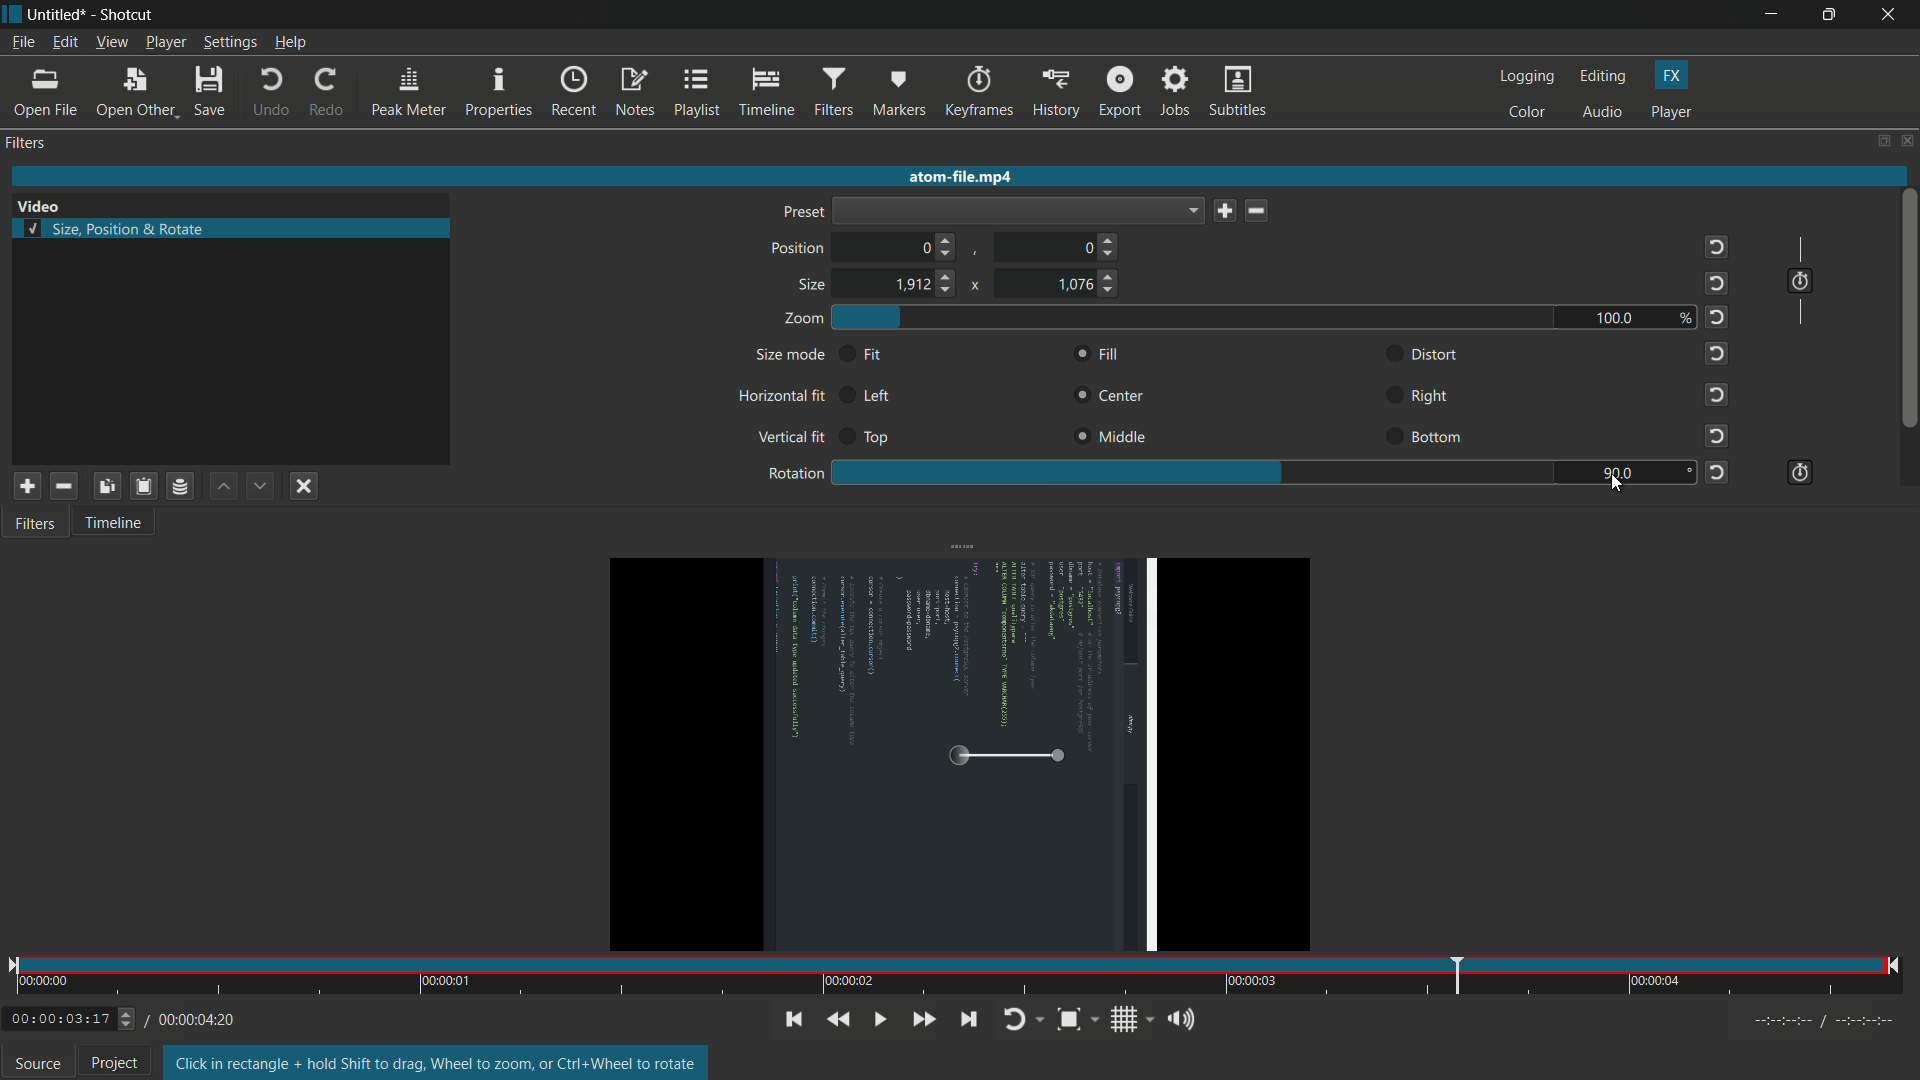  I want to click on |, so click(1797, 242).